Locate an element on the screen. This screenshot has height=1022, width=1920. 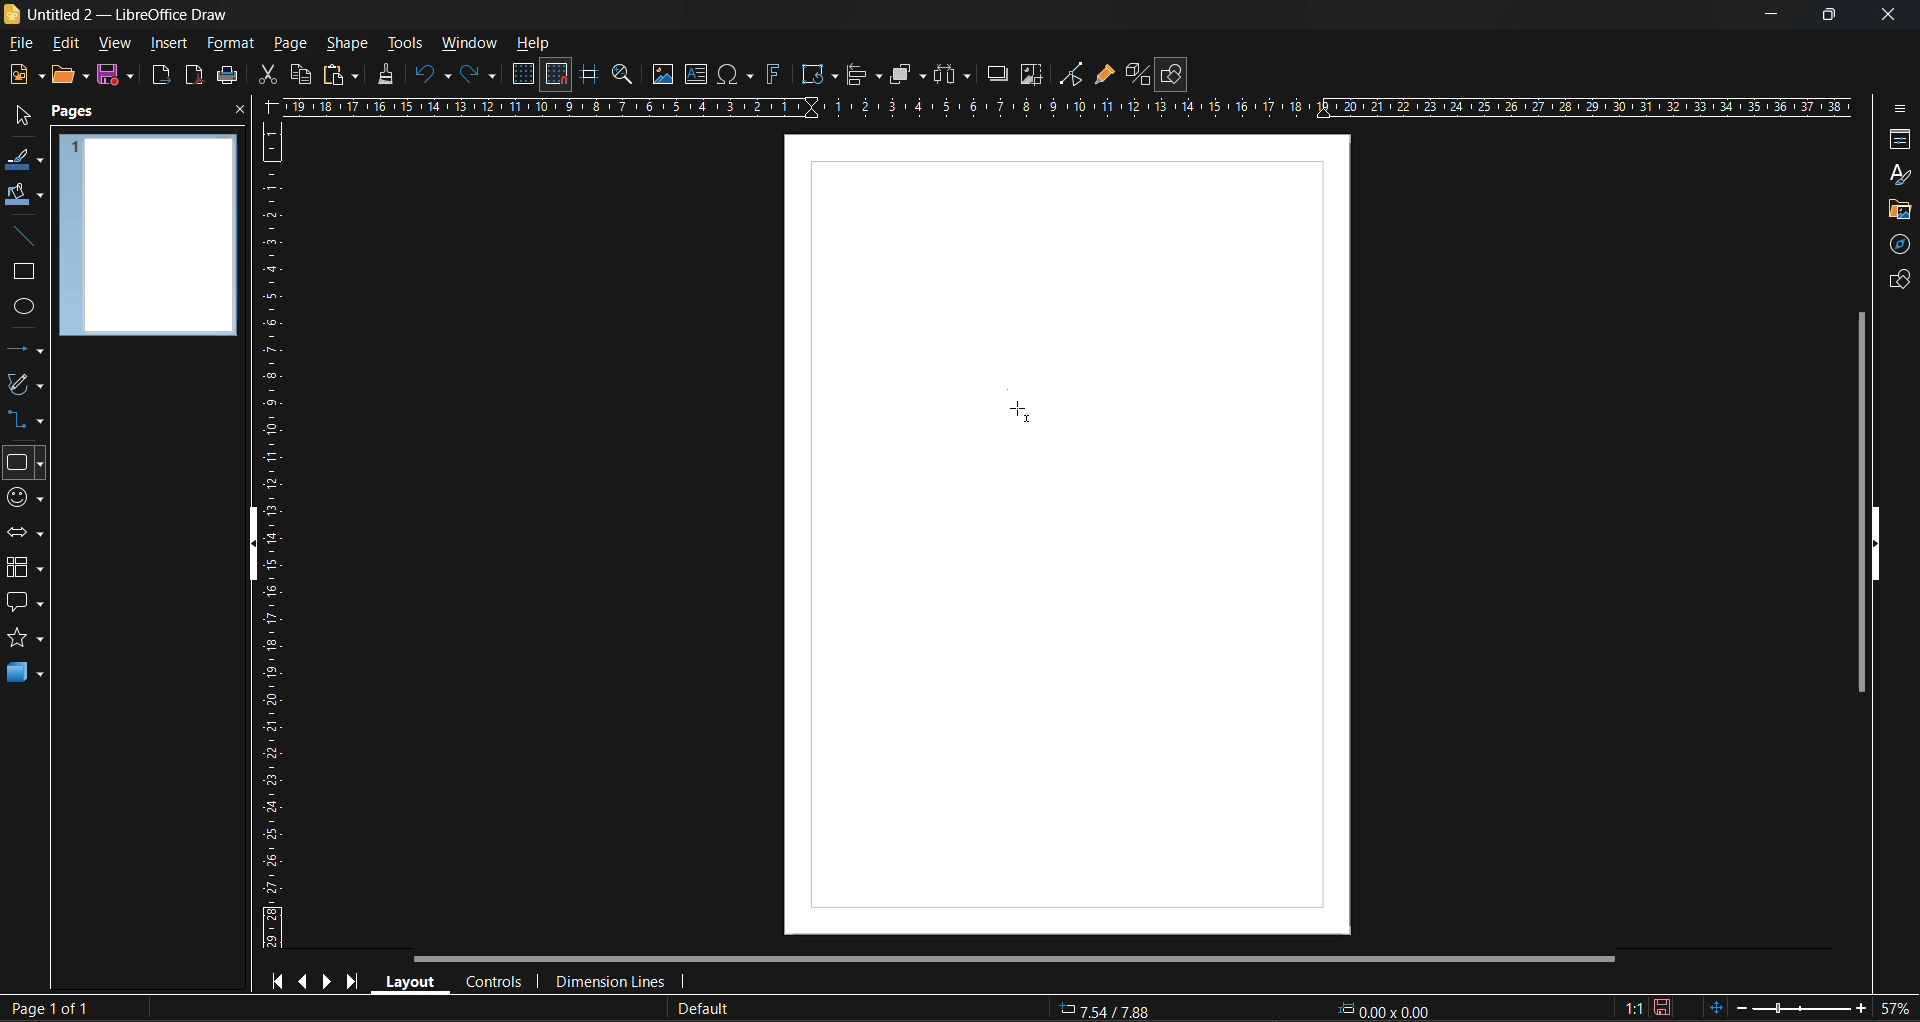
helplines is located at coordinates (587, 75).